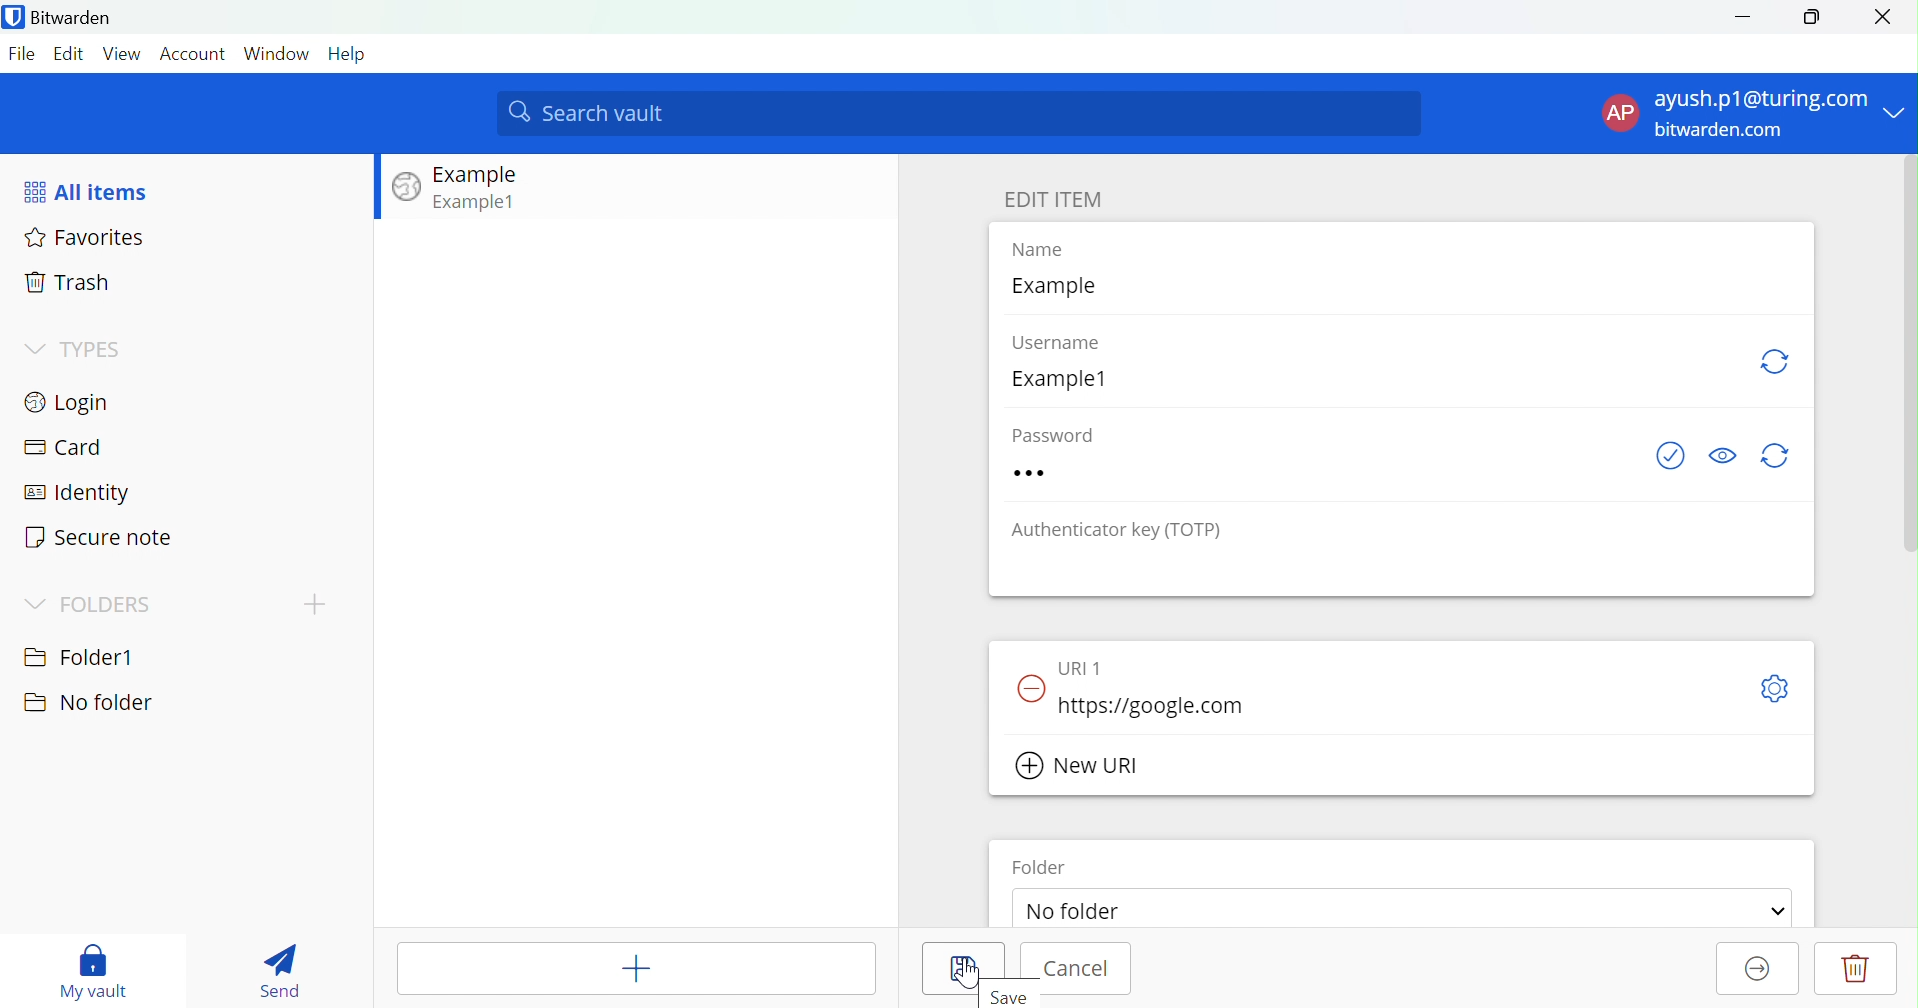  Describe the element at coordinates (1060, 287) in the screenshot. I see `Example` at that location.